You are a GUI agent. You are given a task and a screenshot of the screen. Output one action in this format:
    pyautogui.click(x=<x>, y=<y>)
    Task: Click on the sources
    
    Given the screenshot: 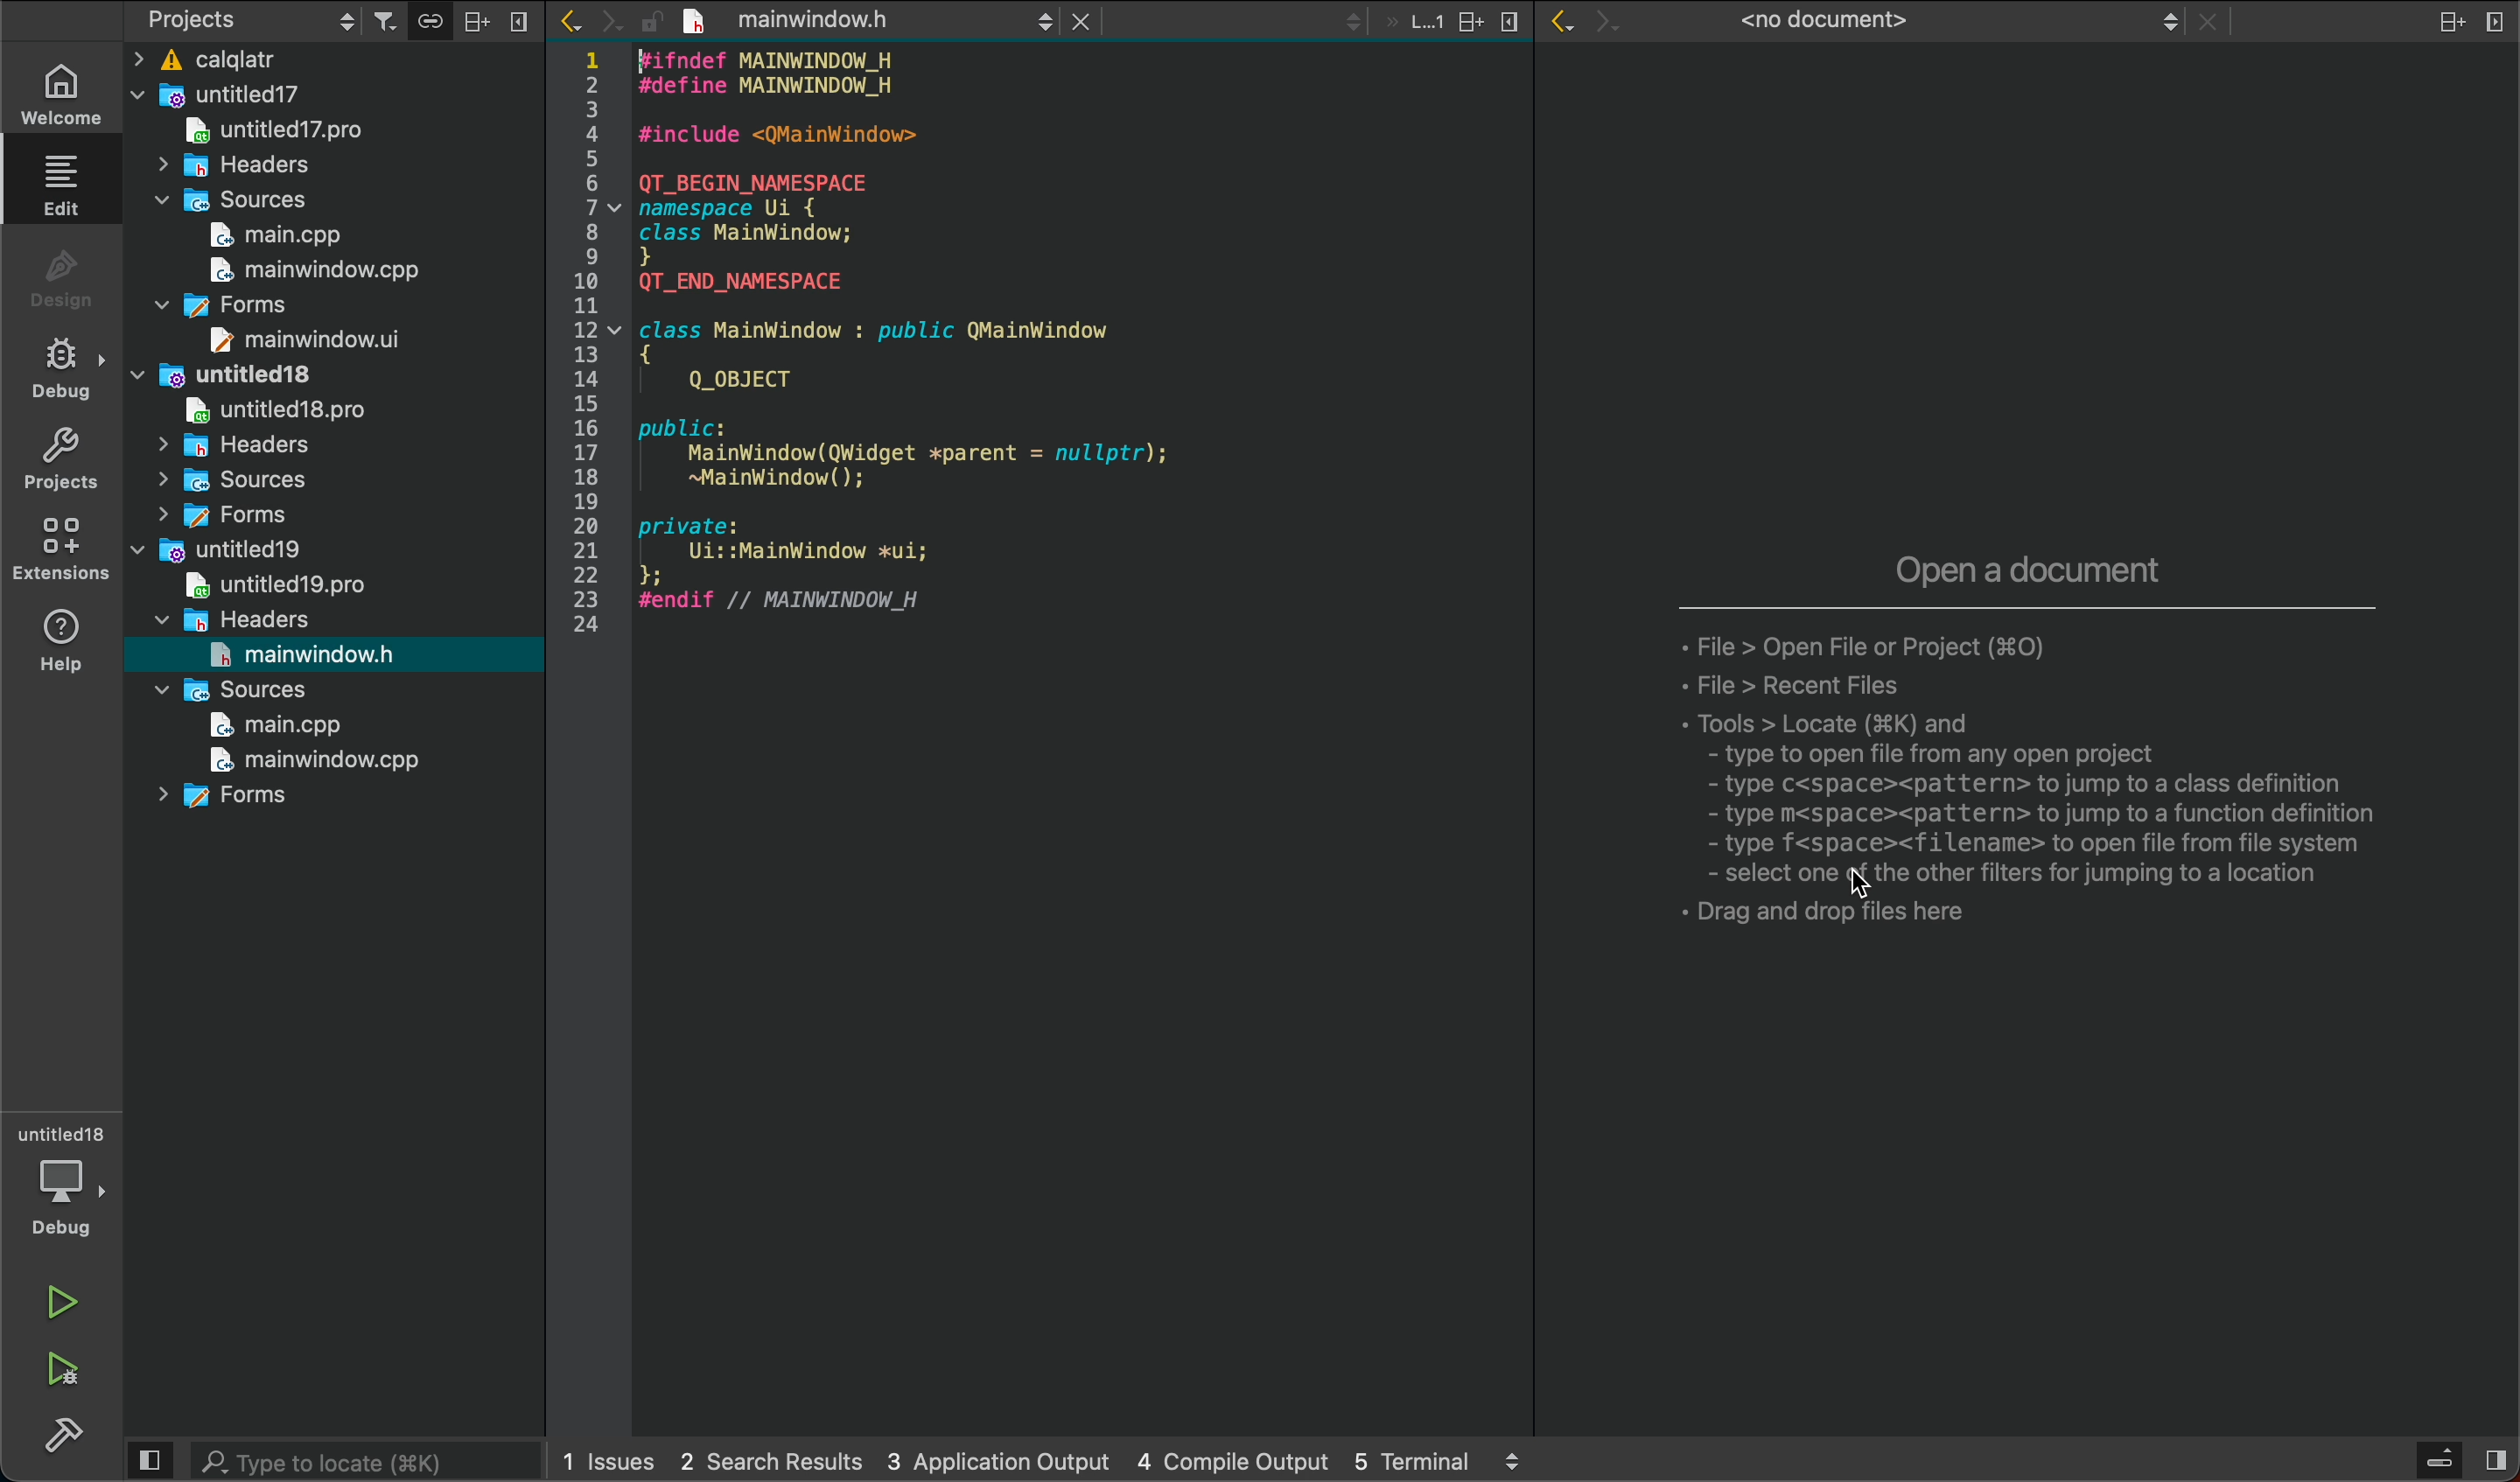 What is the action you would take?
    pyautogui.click(x=237, y=202)
    